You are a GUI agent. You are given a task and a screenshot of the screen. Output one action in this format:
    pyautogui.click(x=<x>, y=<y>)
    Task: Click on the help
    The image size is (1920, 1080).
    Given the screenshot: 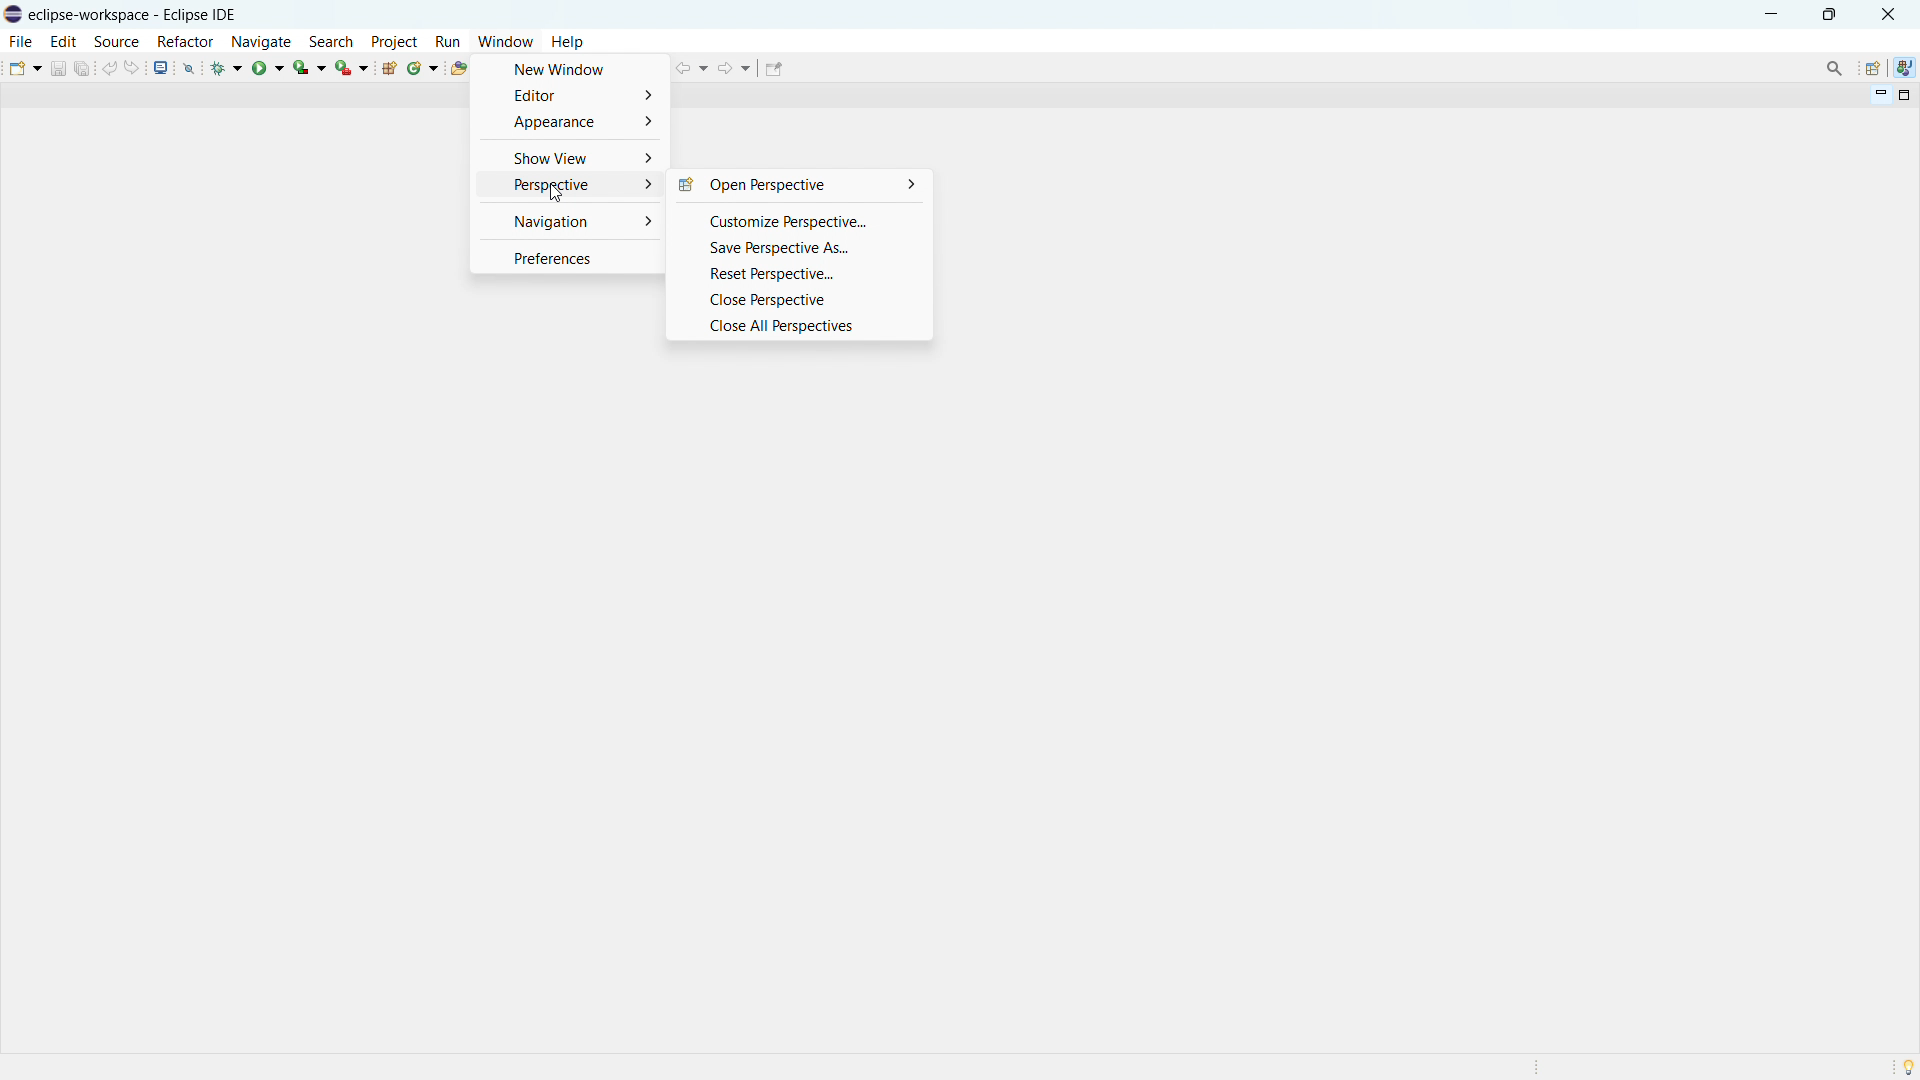 What is the action you would take?
    pyautogui.click(x=568, y=42)
    